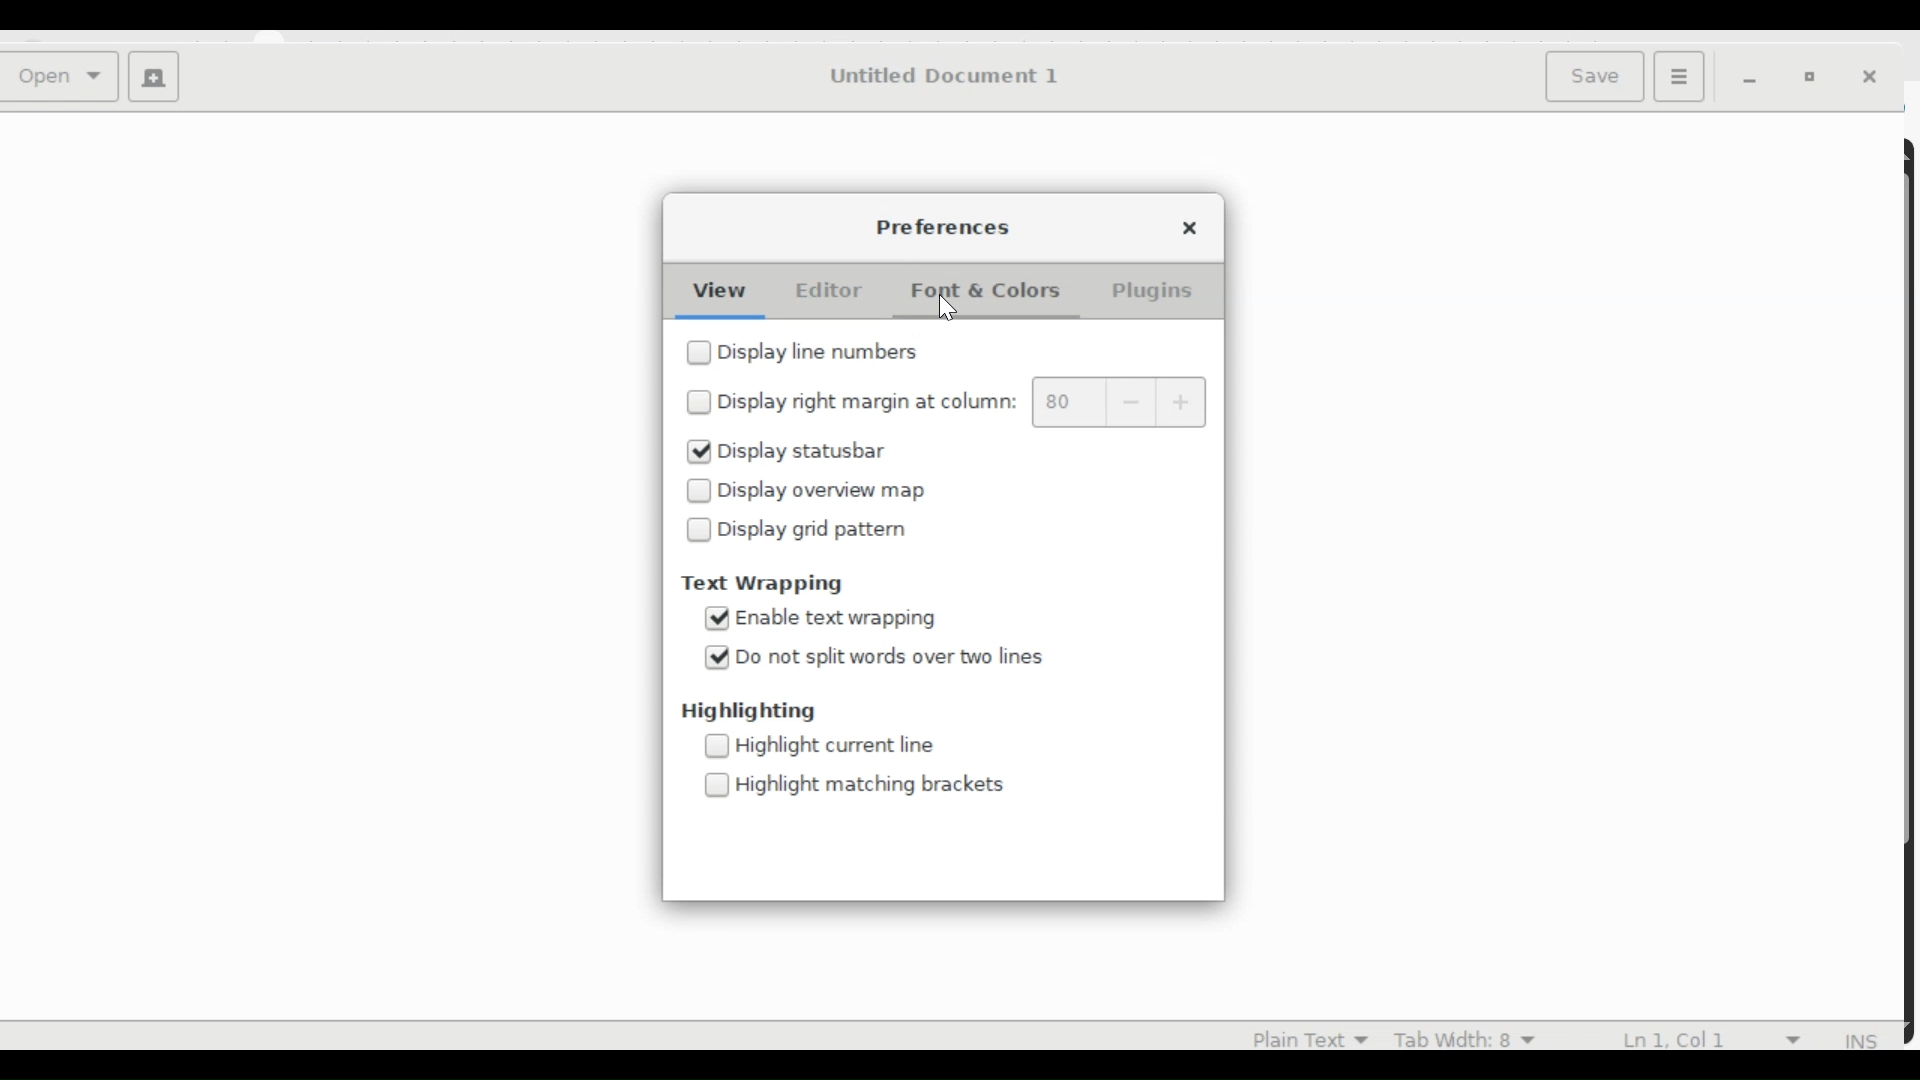  Describe the element at coordinates (719, 785) in the screenshot. I see `checkbox` at that location.